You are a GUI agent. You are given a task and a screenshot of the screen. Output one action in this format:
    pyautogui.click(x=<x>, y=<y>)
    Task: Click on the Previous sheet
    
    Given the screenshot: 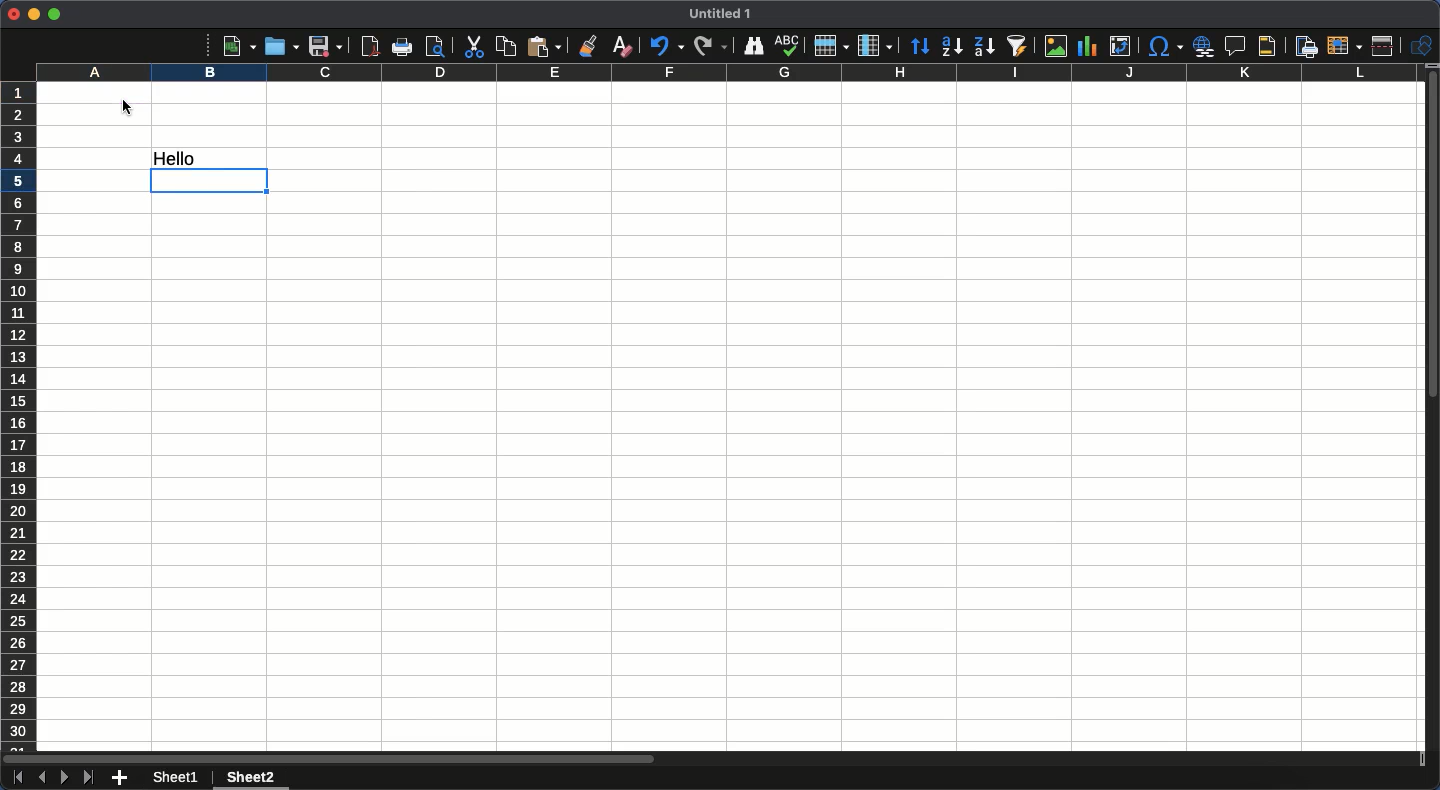 What is the action you would take?
    pyautogui.click(x=41, y=777)
    